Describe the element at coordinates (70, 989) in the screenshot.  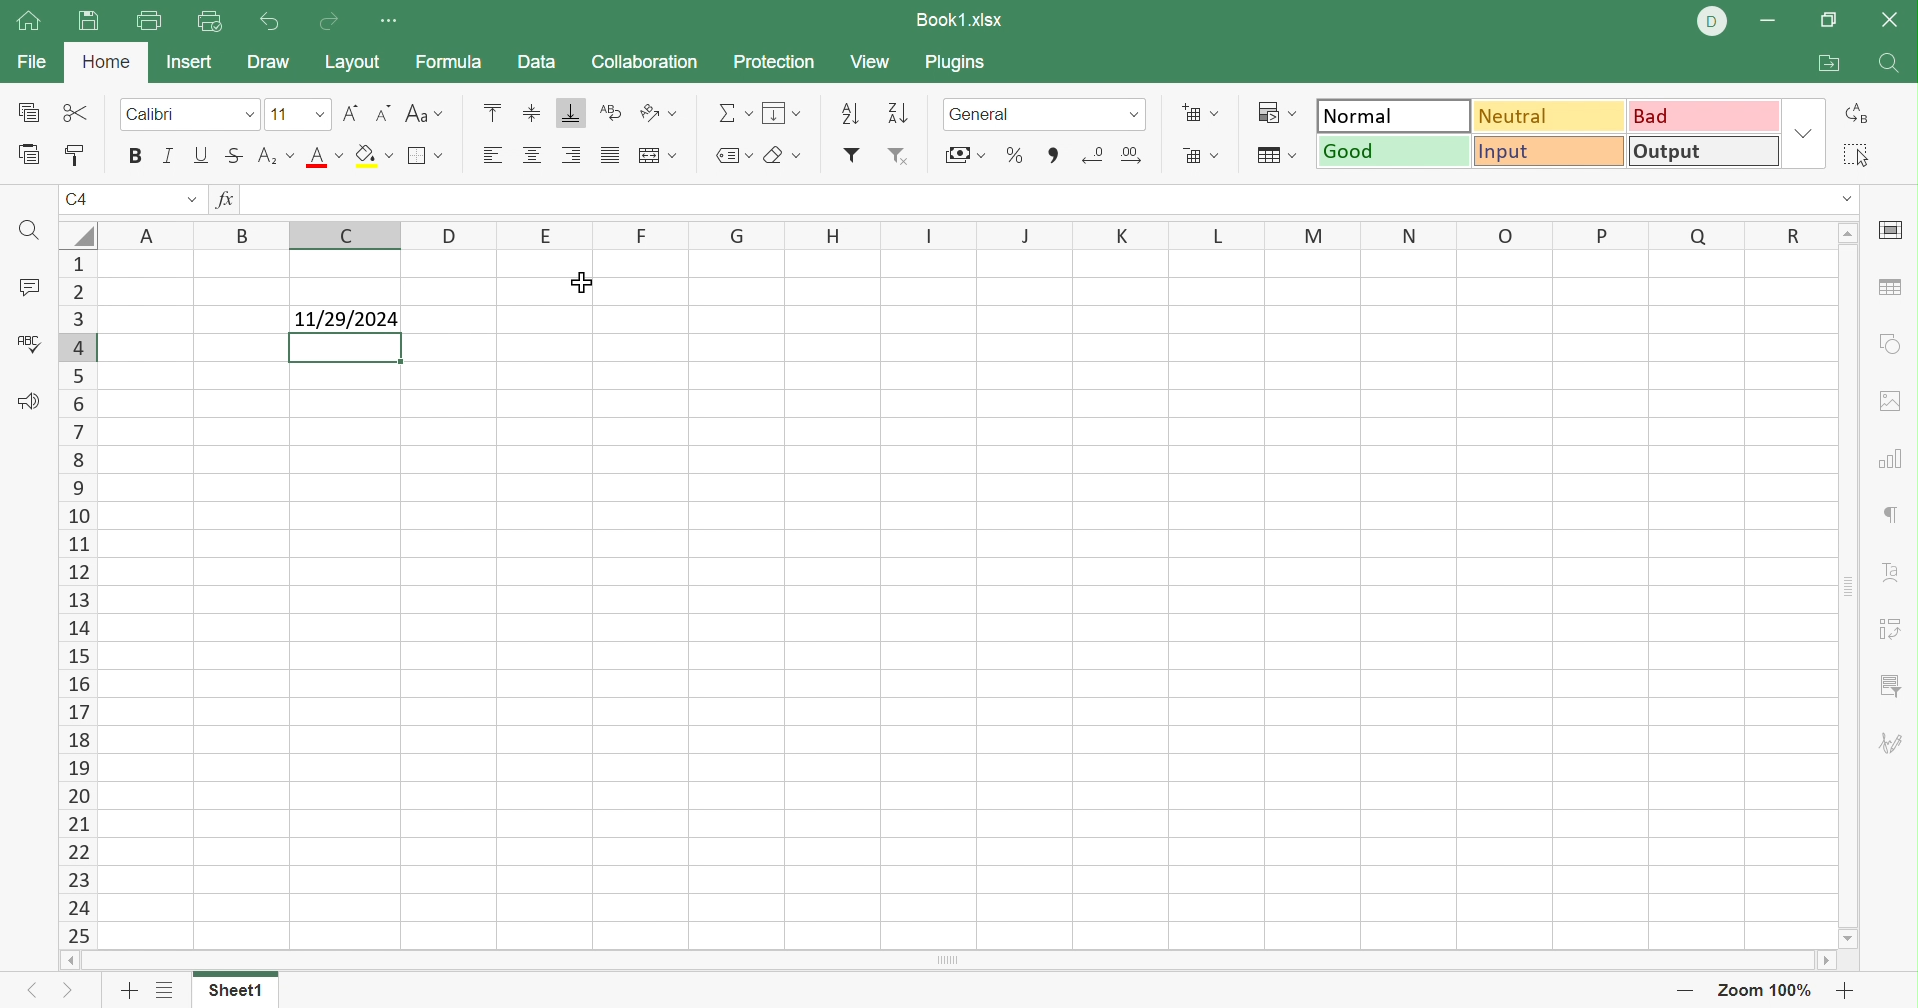
I see `Next` at that location.